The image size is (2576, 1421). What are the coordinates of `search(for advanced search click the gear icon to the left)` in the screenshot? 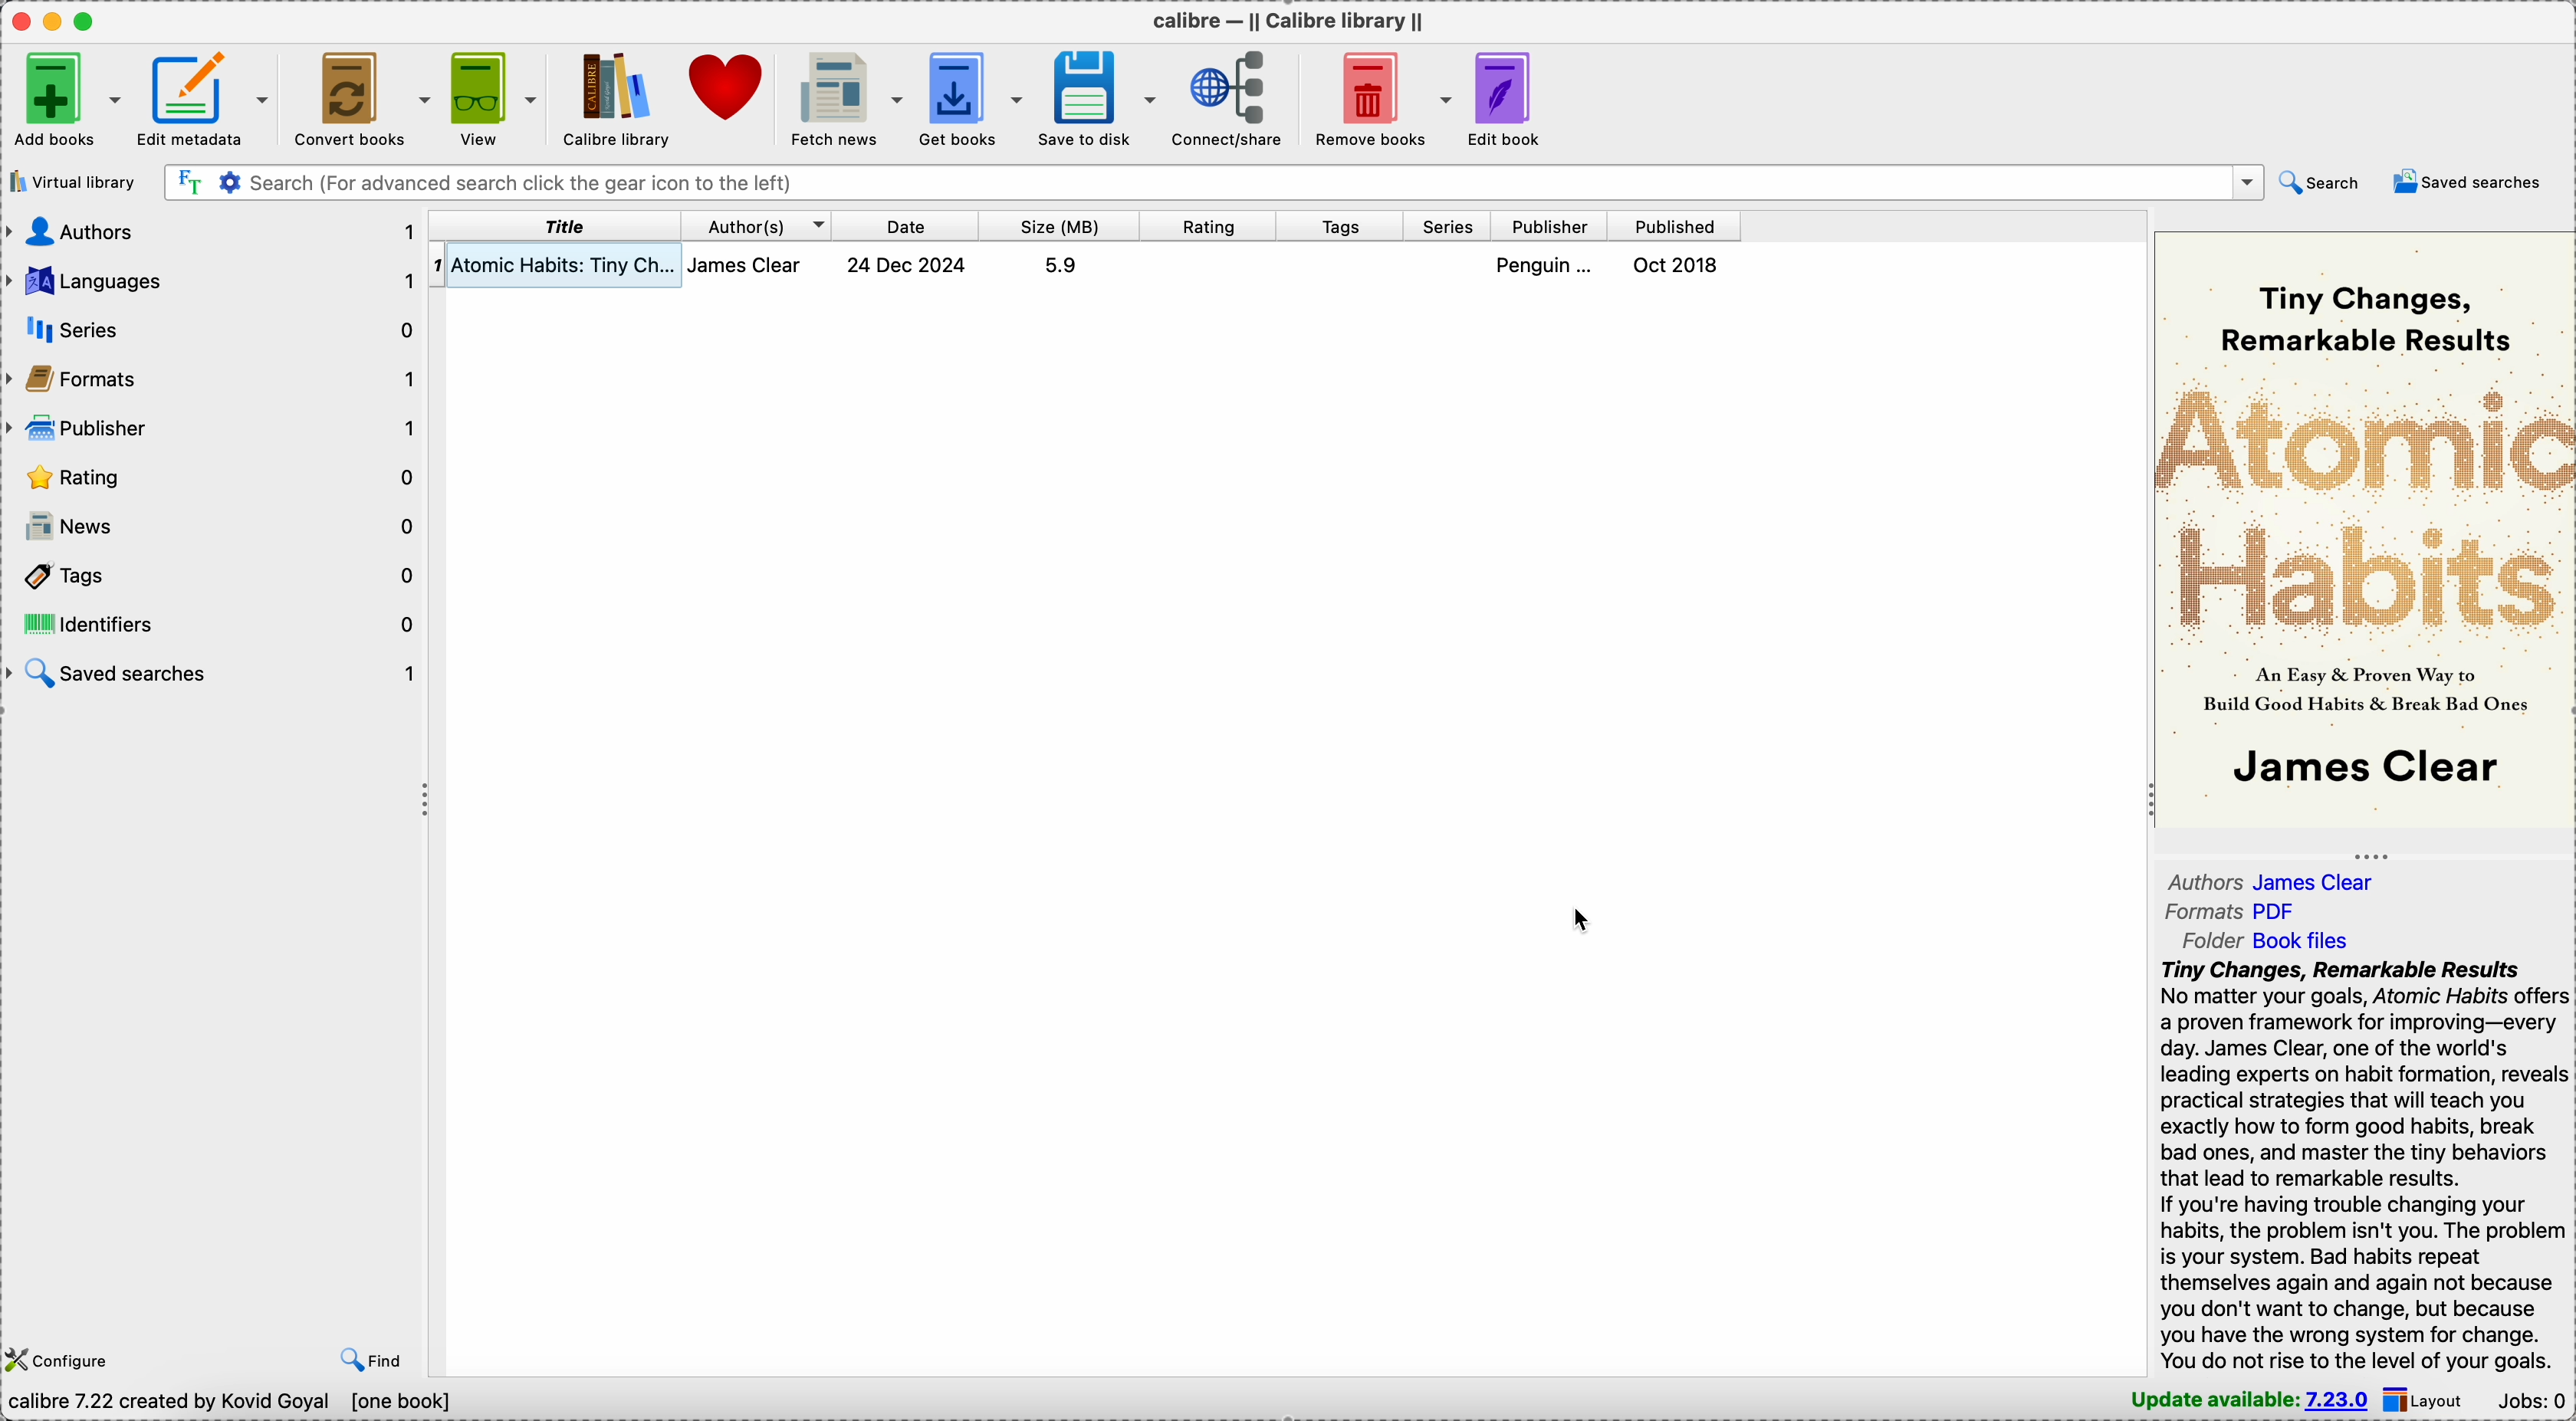 It's located at (1213, 181).